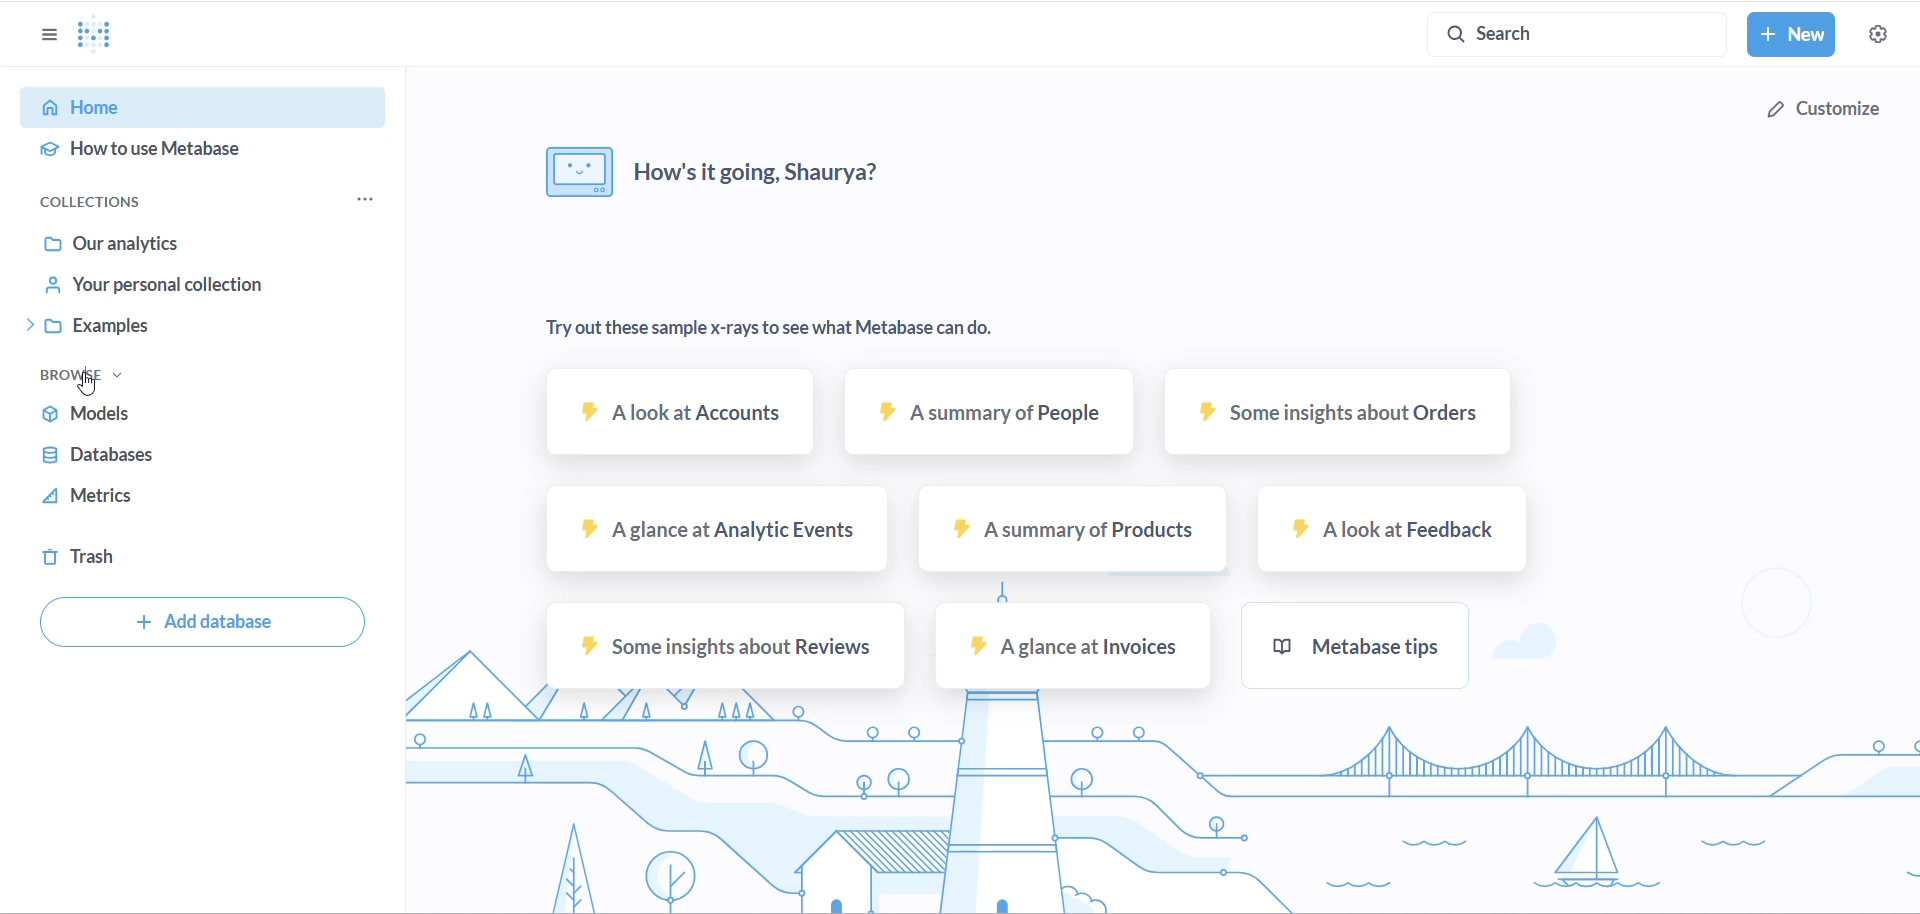 The height and width of the screenshot is (914, 1920). I want to click on Try out these sample x-rays to see what Metabase can do., so click(770, 330).